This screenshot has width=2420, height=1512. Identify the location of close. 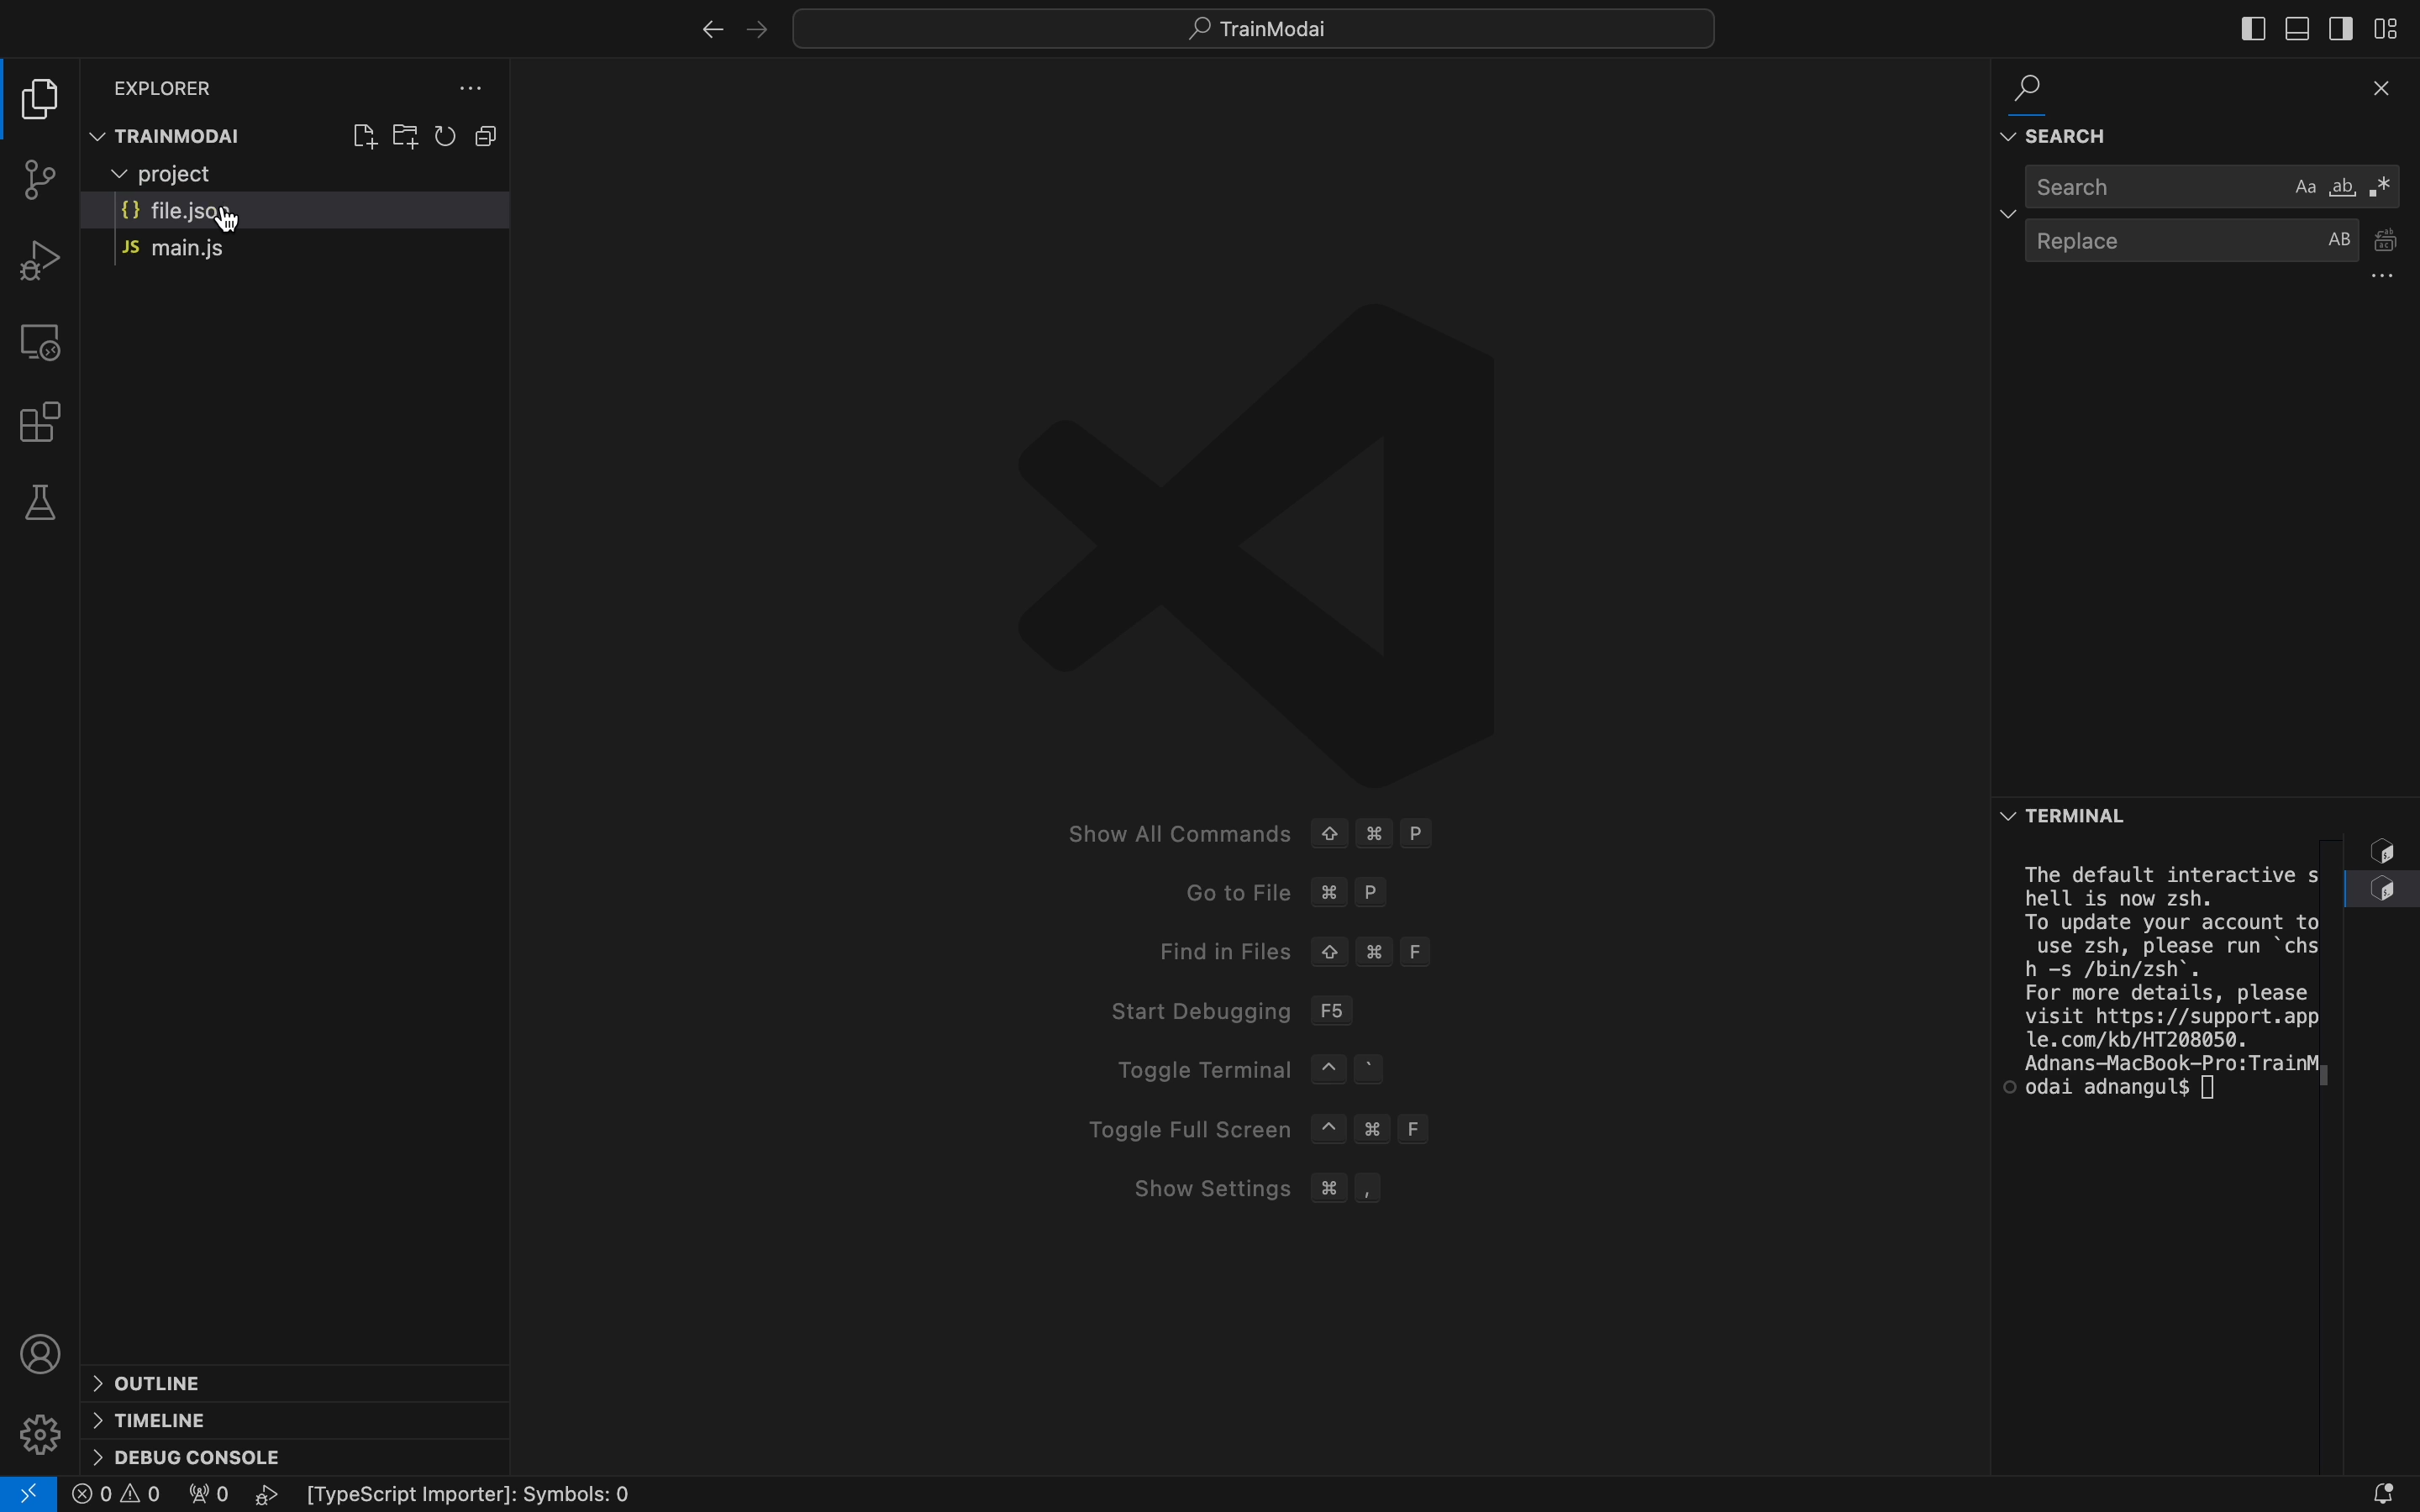
(2364, 91).